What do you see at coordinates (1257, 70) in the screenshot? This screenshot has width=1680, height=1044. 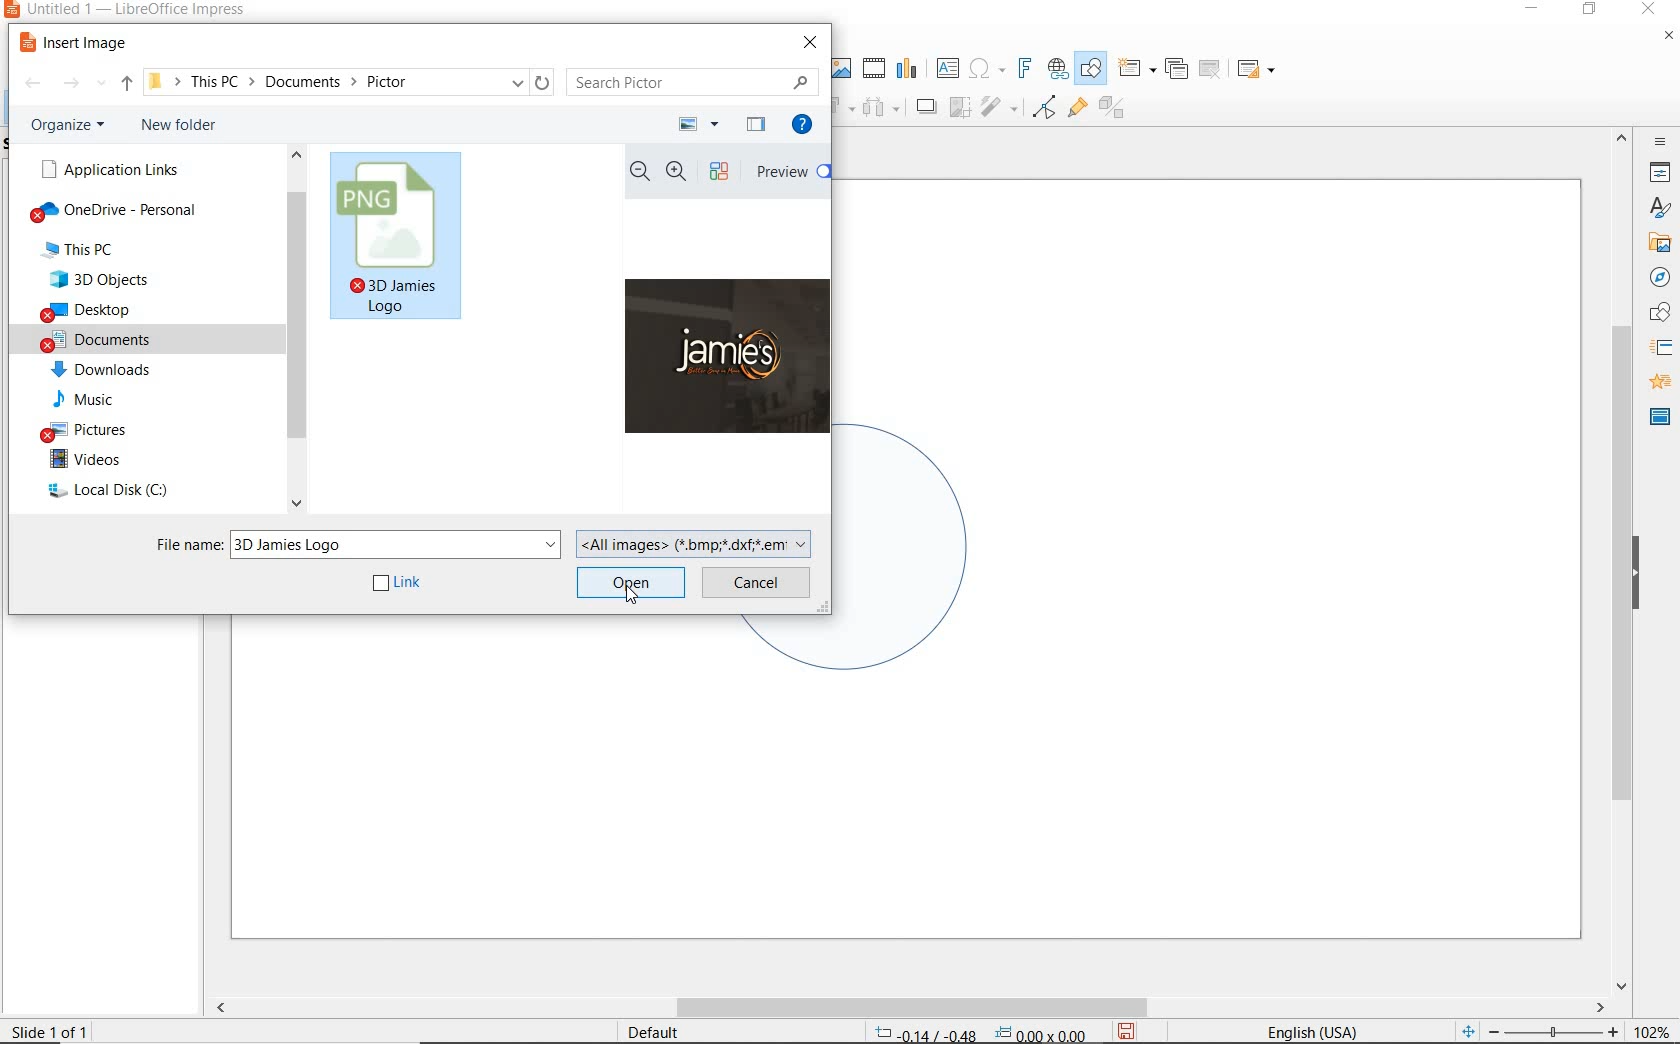 I see `slide layout` at bounding box center [1257, 70].